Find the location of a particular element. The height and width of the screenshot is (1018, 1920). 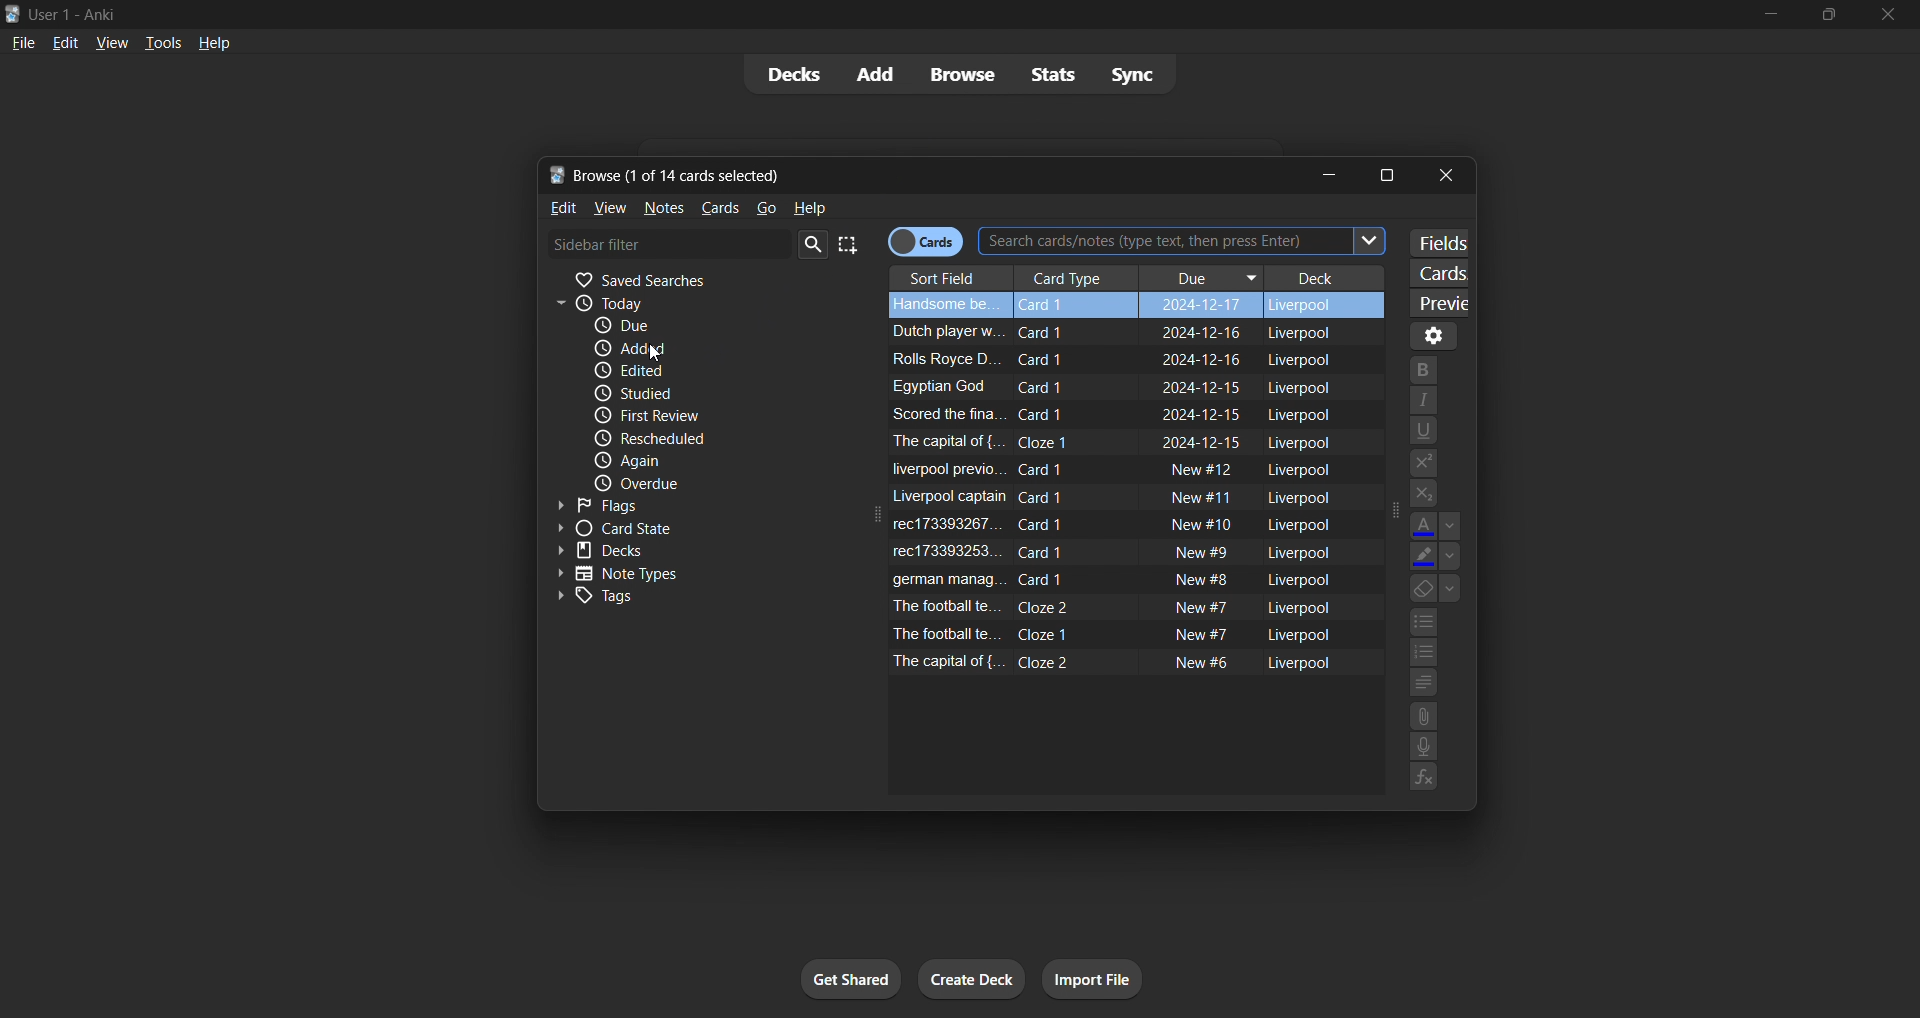

deck column is located at coordinates (1330, 271).